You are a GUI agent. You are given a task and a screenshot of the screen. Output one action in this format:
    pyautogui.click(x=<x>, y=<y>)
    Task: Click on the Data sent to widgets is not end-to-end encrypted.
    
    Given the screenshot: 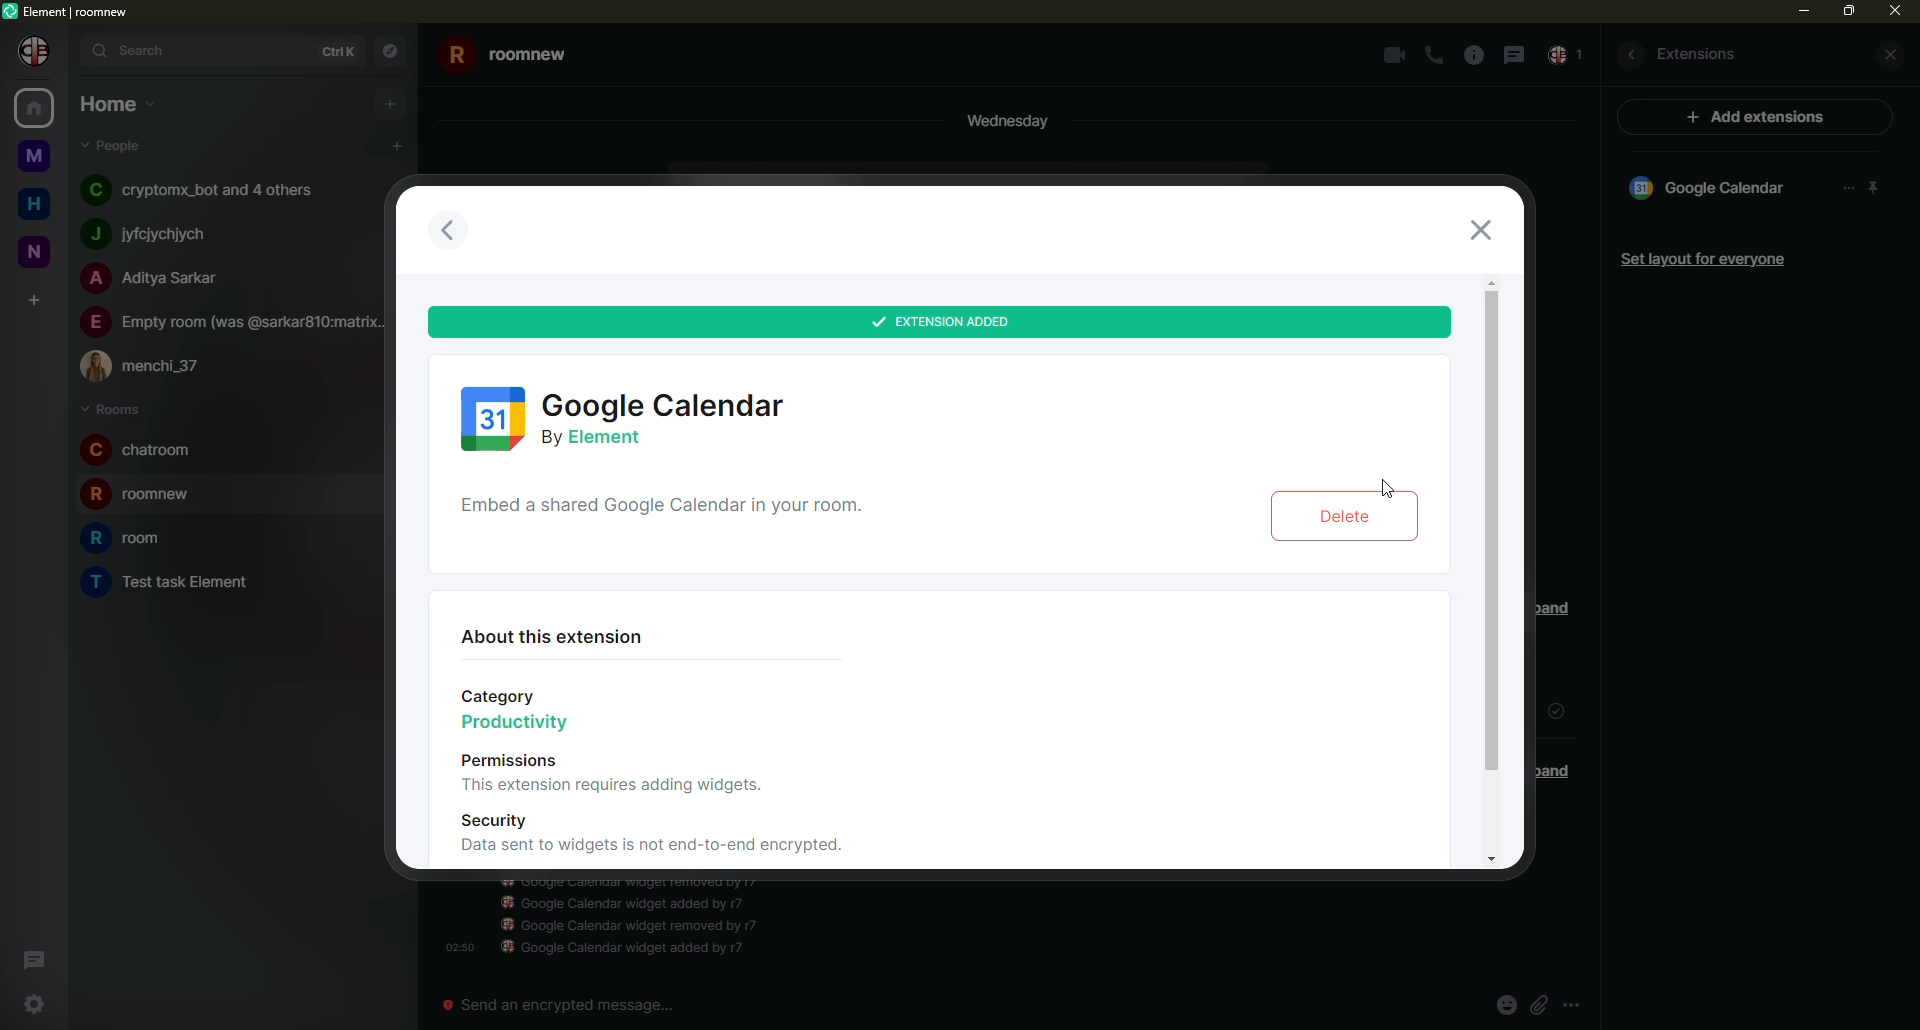 What is the action you would take?
    pyautogui.click(x=652, y=848)
    